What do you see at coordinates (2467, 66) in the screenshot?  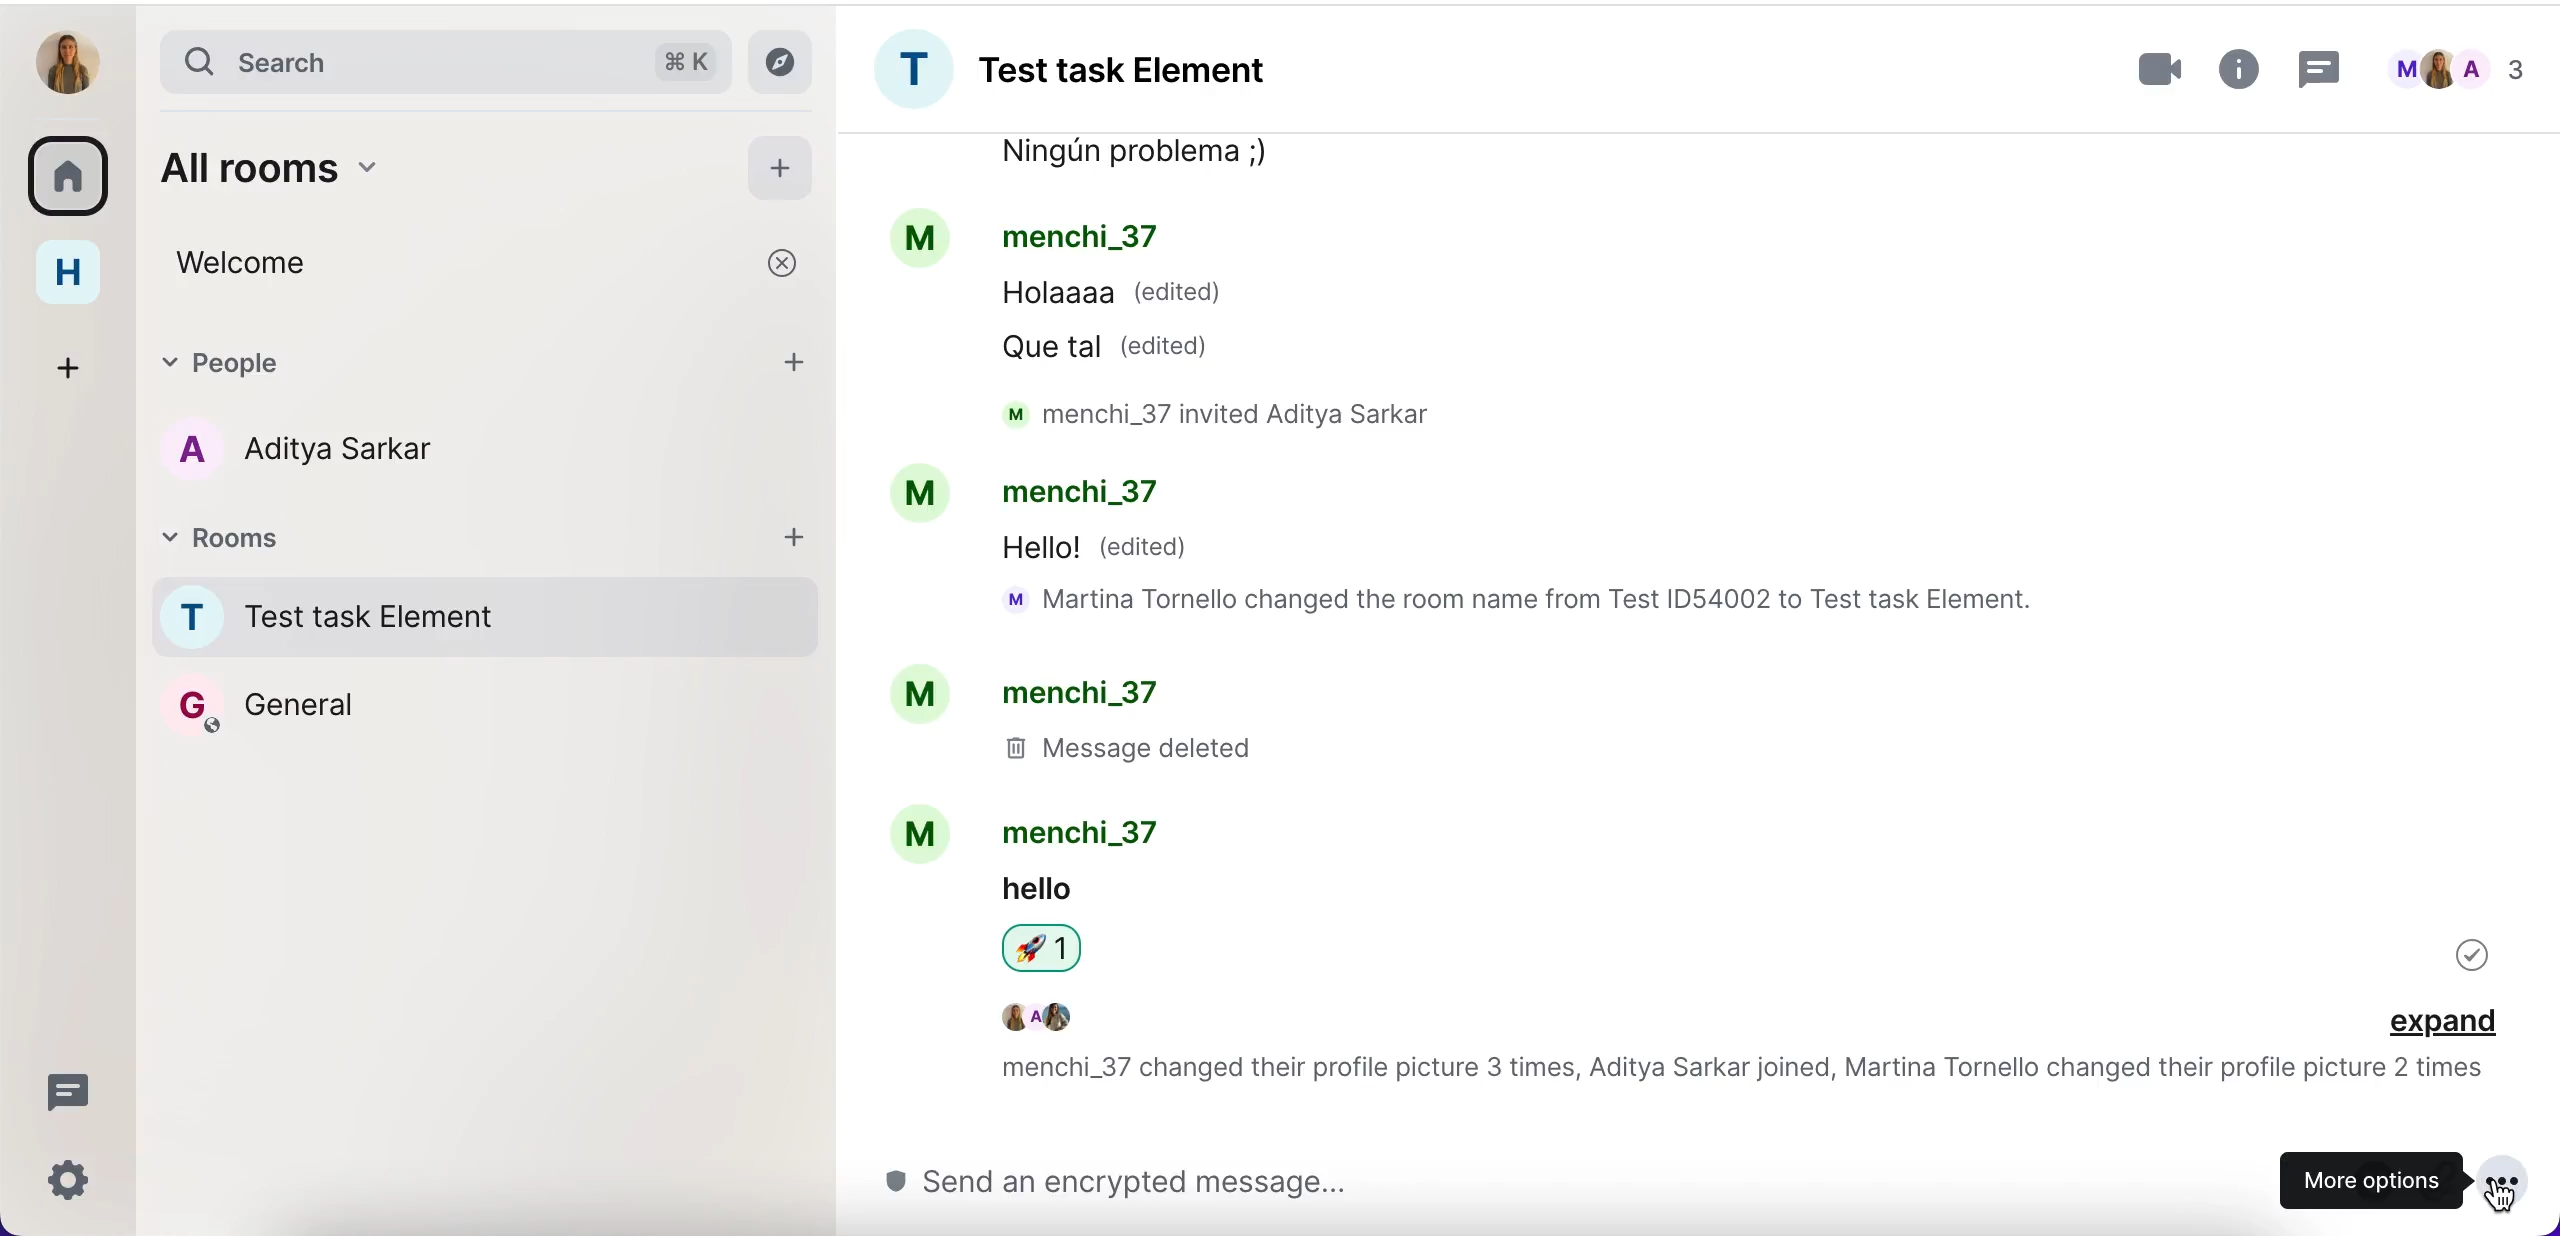 I see `chats` at bounding box center [2467, 66].